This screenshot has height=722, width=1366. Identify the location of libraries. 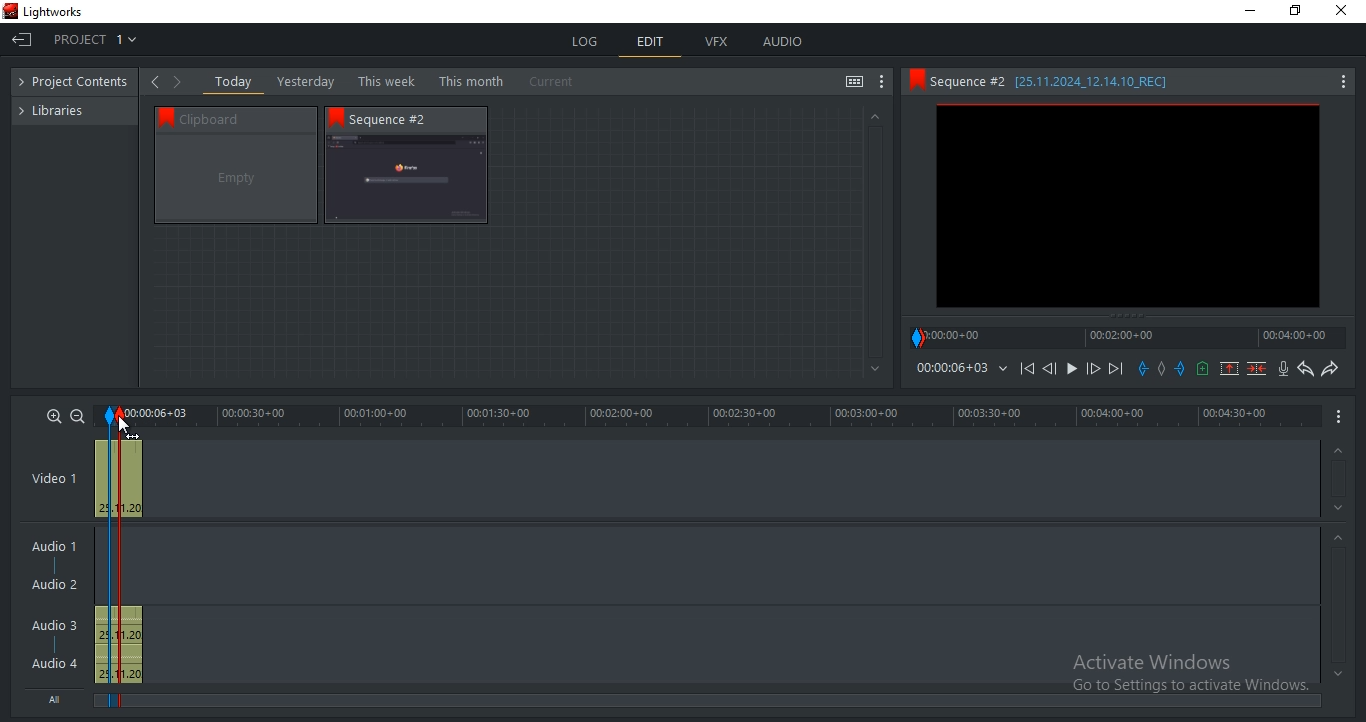
(61, 109).